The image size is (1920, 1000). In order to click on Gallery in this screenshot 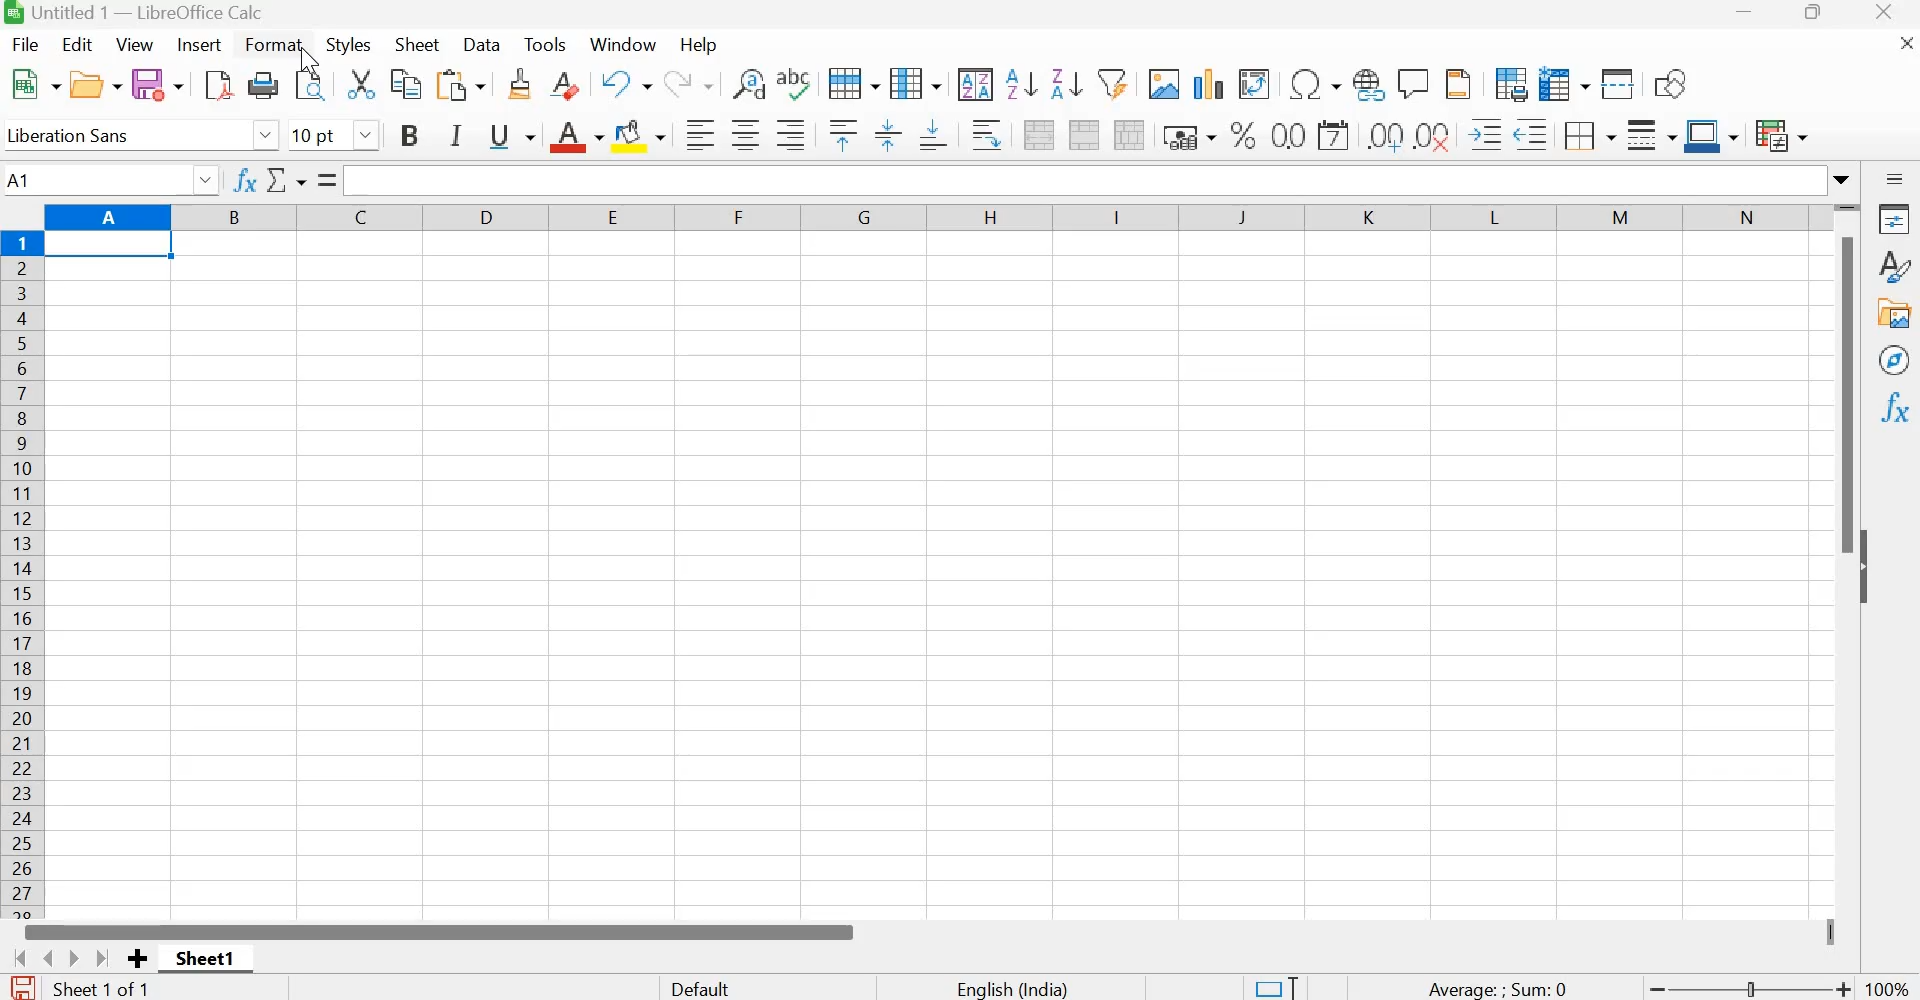, I will do `click(1894, 315)`.